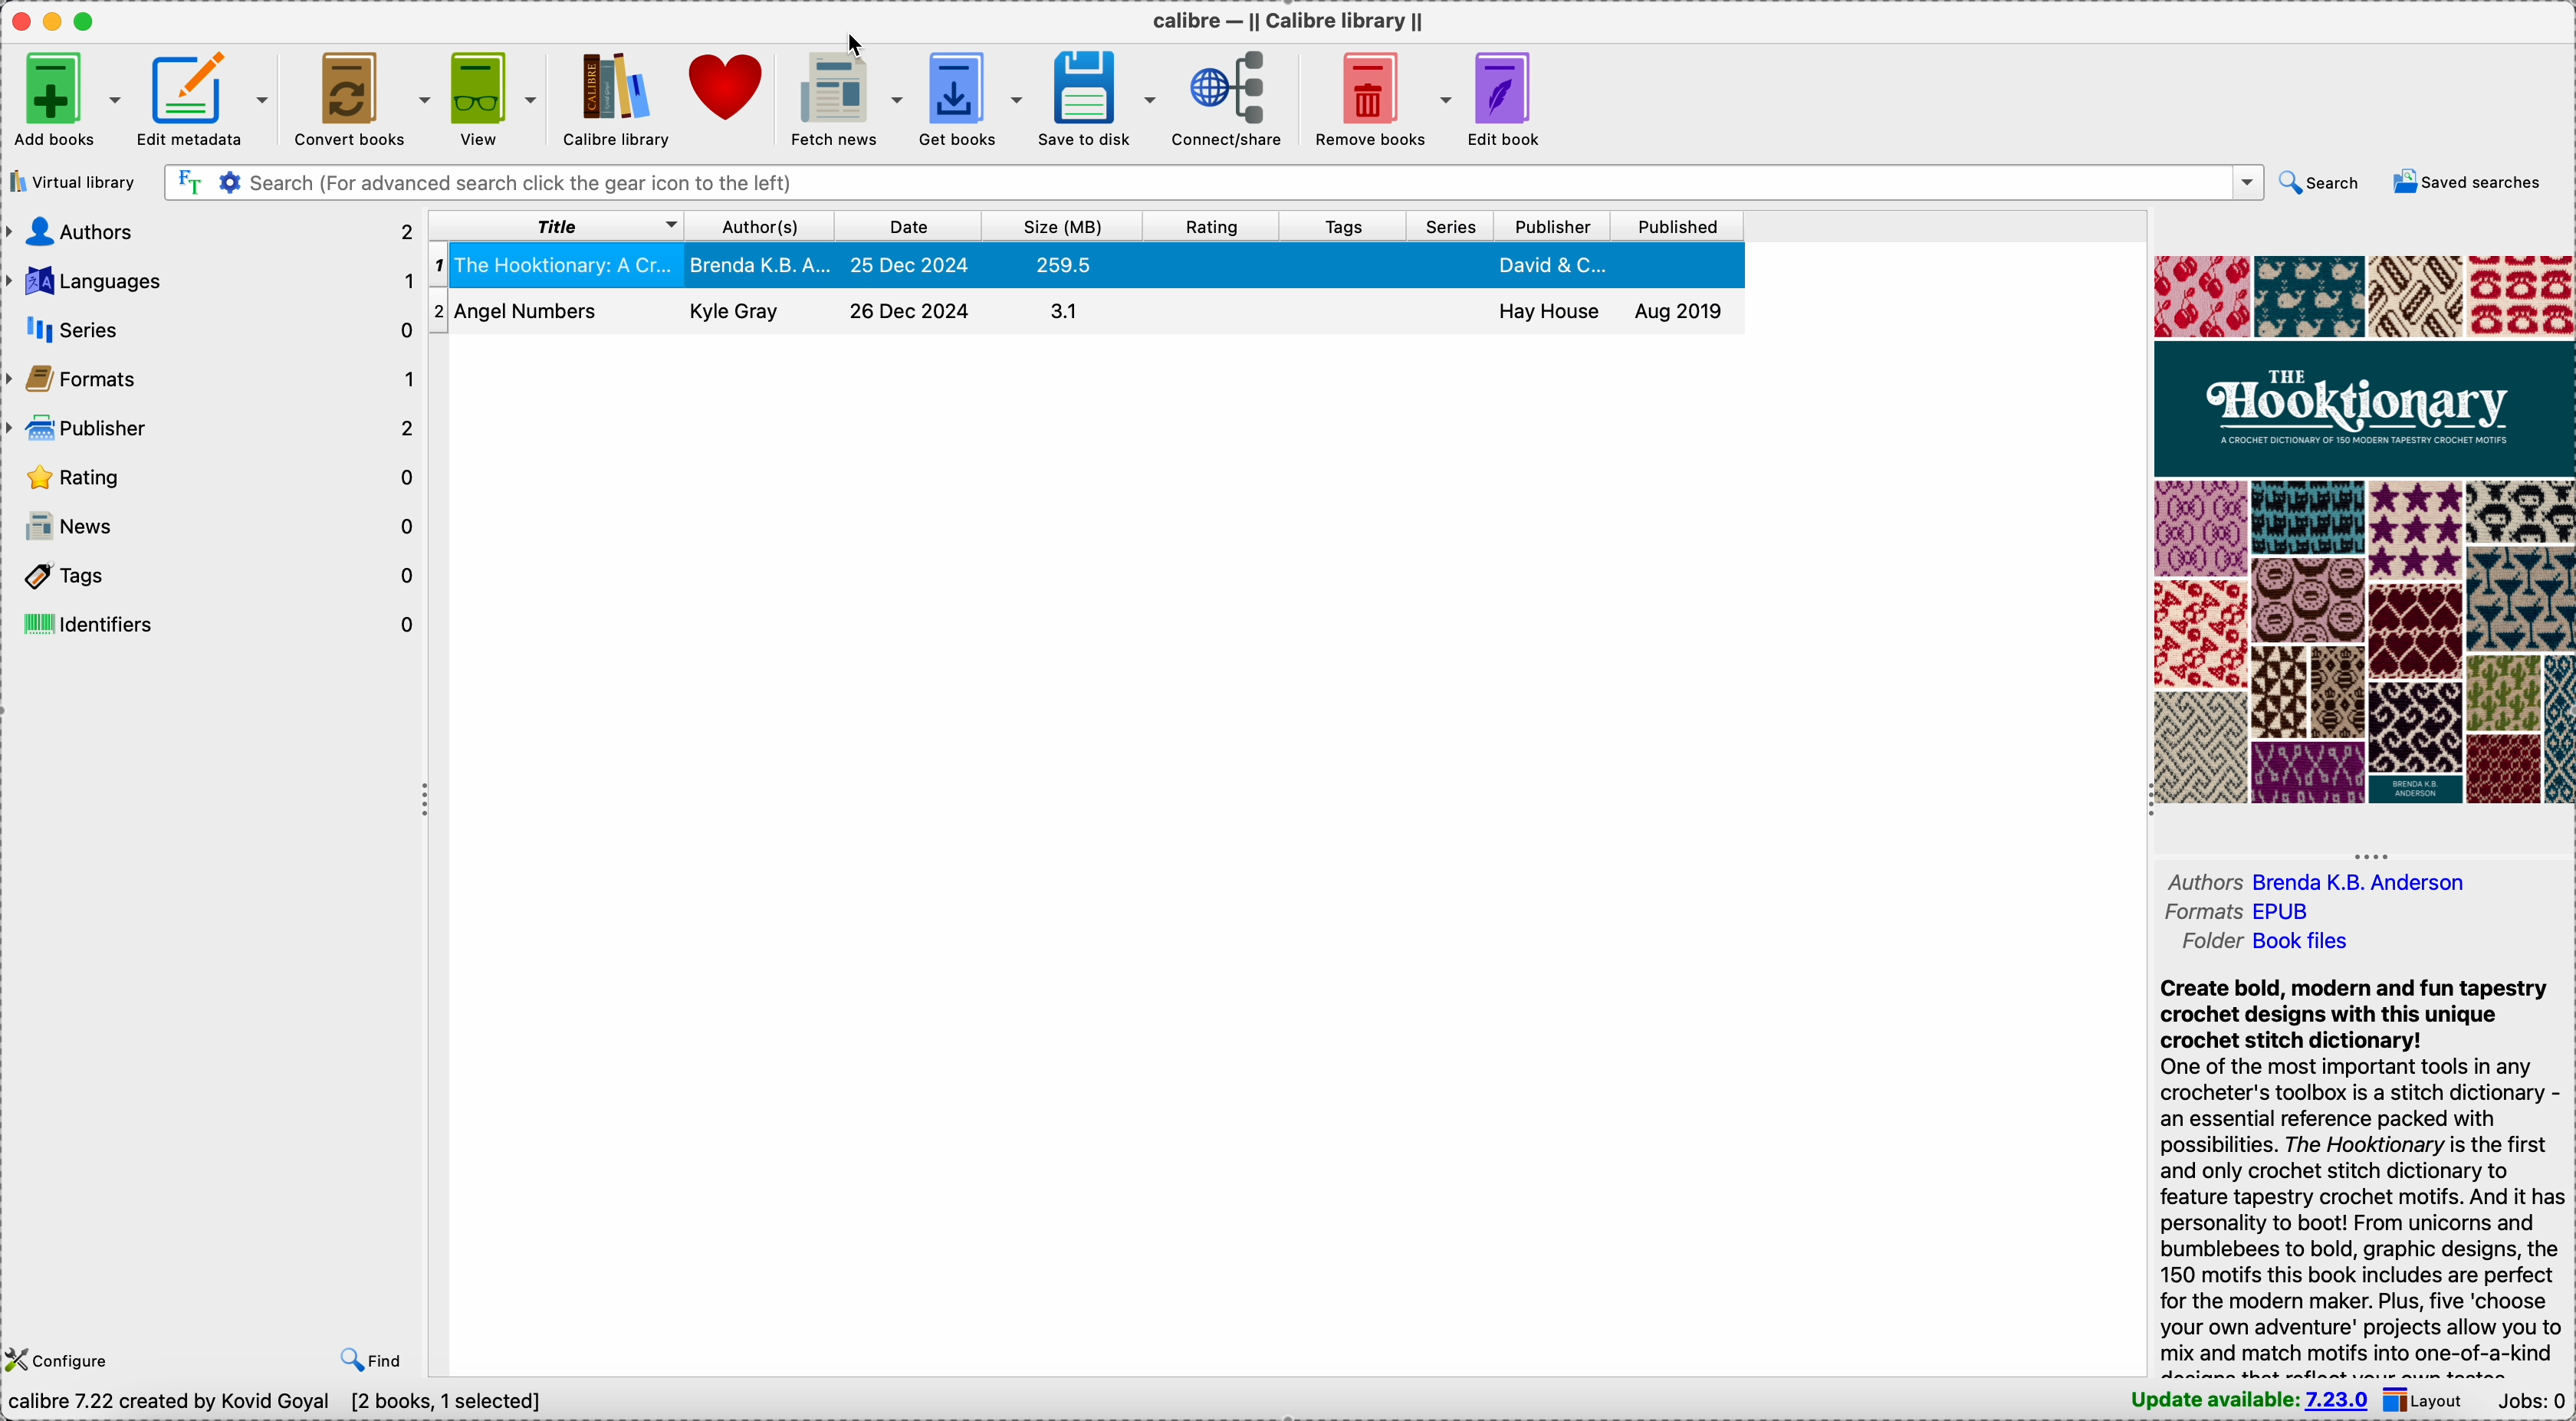  What do you see at coordinates (2430, 1401) in the screenshot?
I see `layout` at bounding box center [2430, 1401].